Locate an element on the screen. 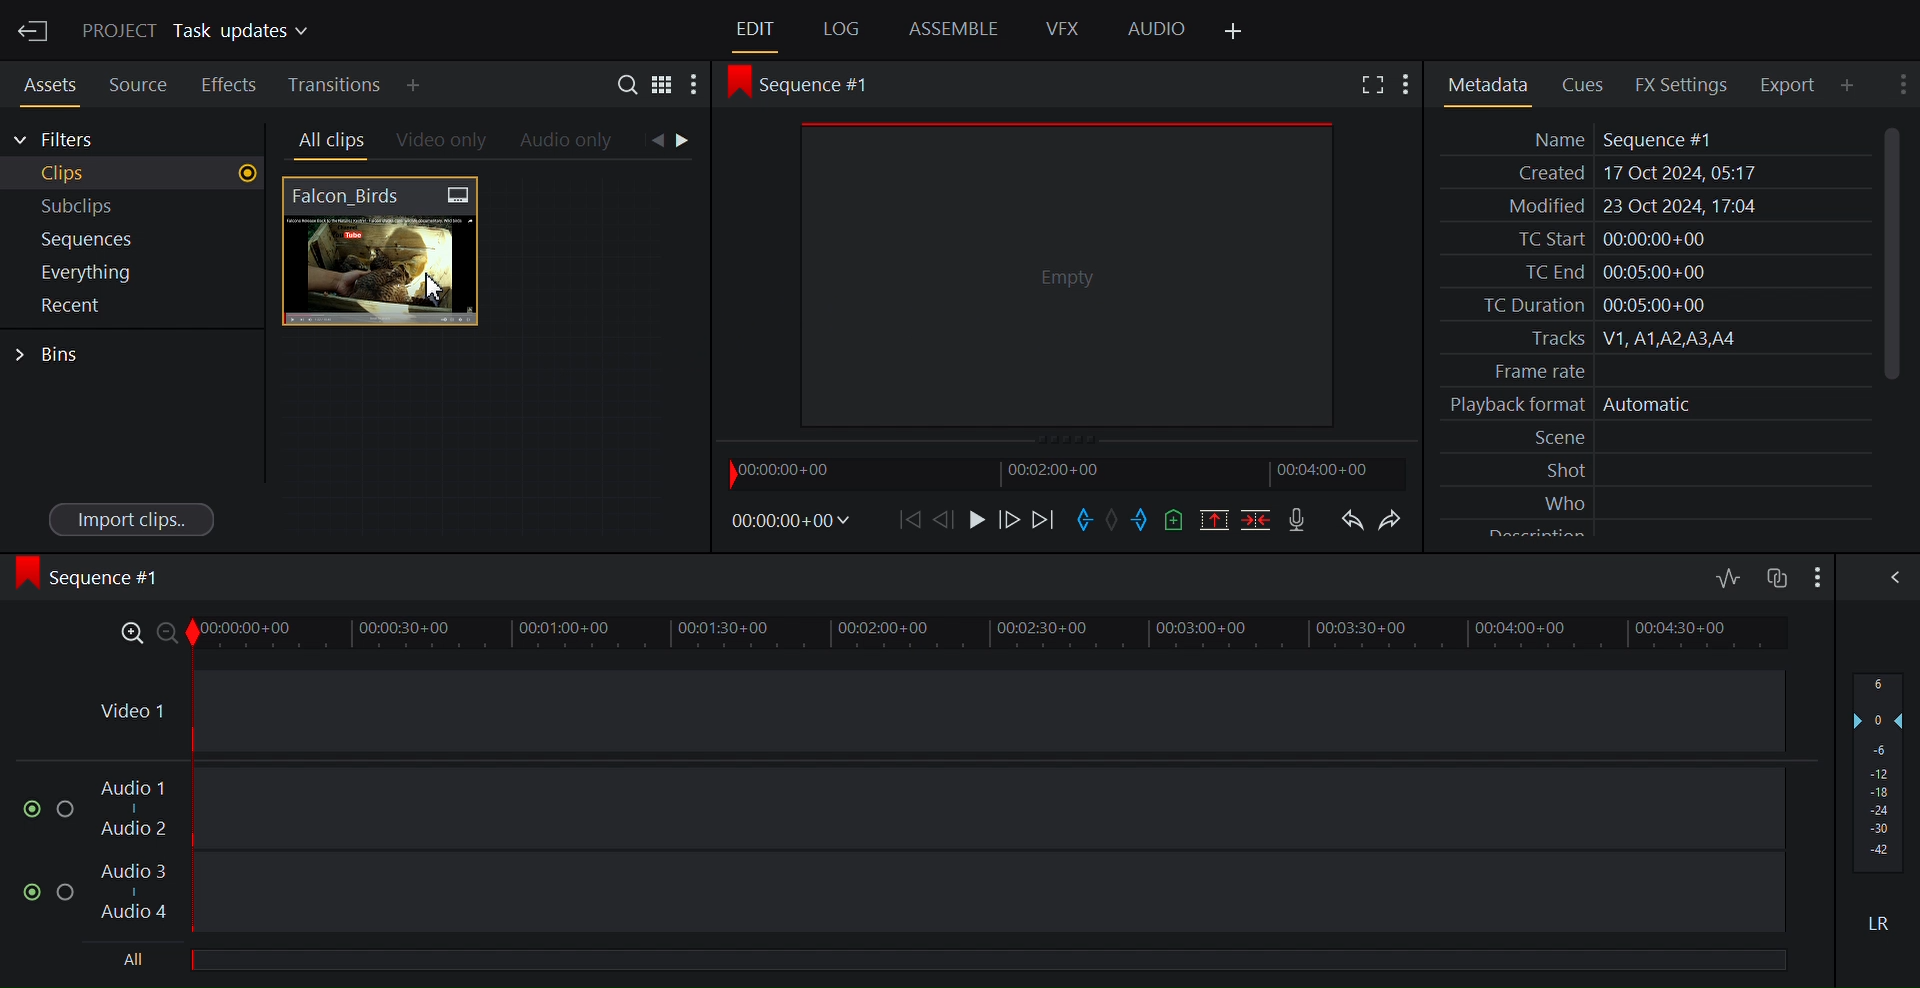 Image resolution: width=1920 pixels, height=988 pixels. Clear marks is located at coordinates (1115, 519).